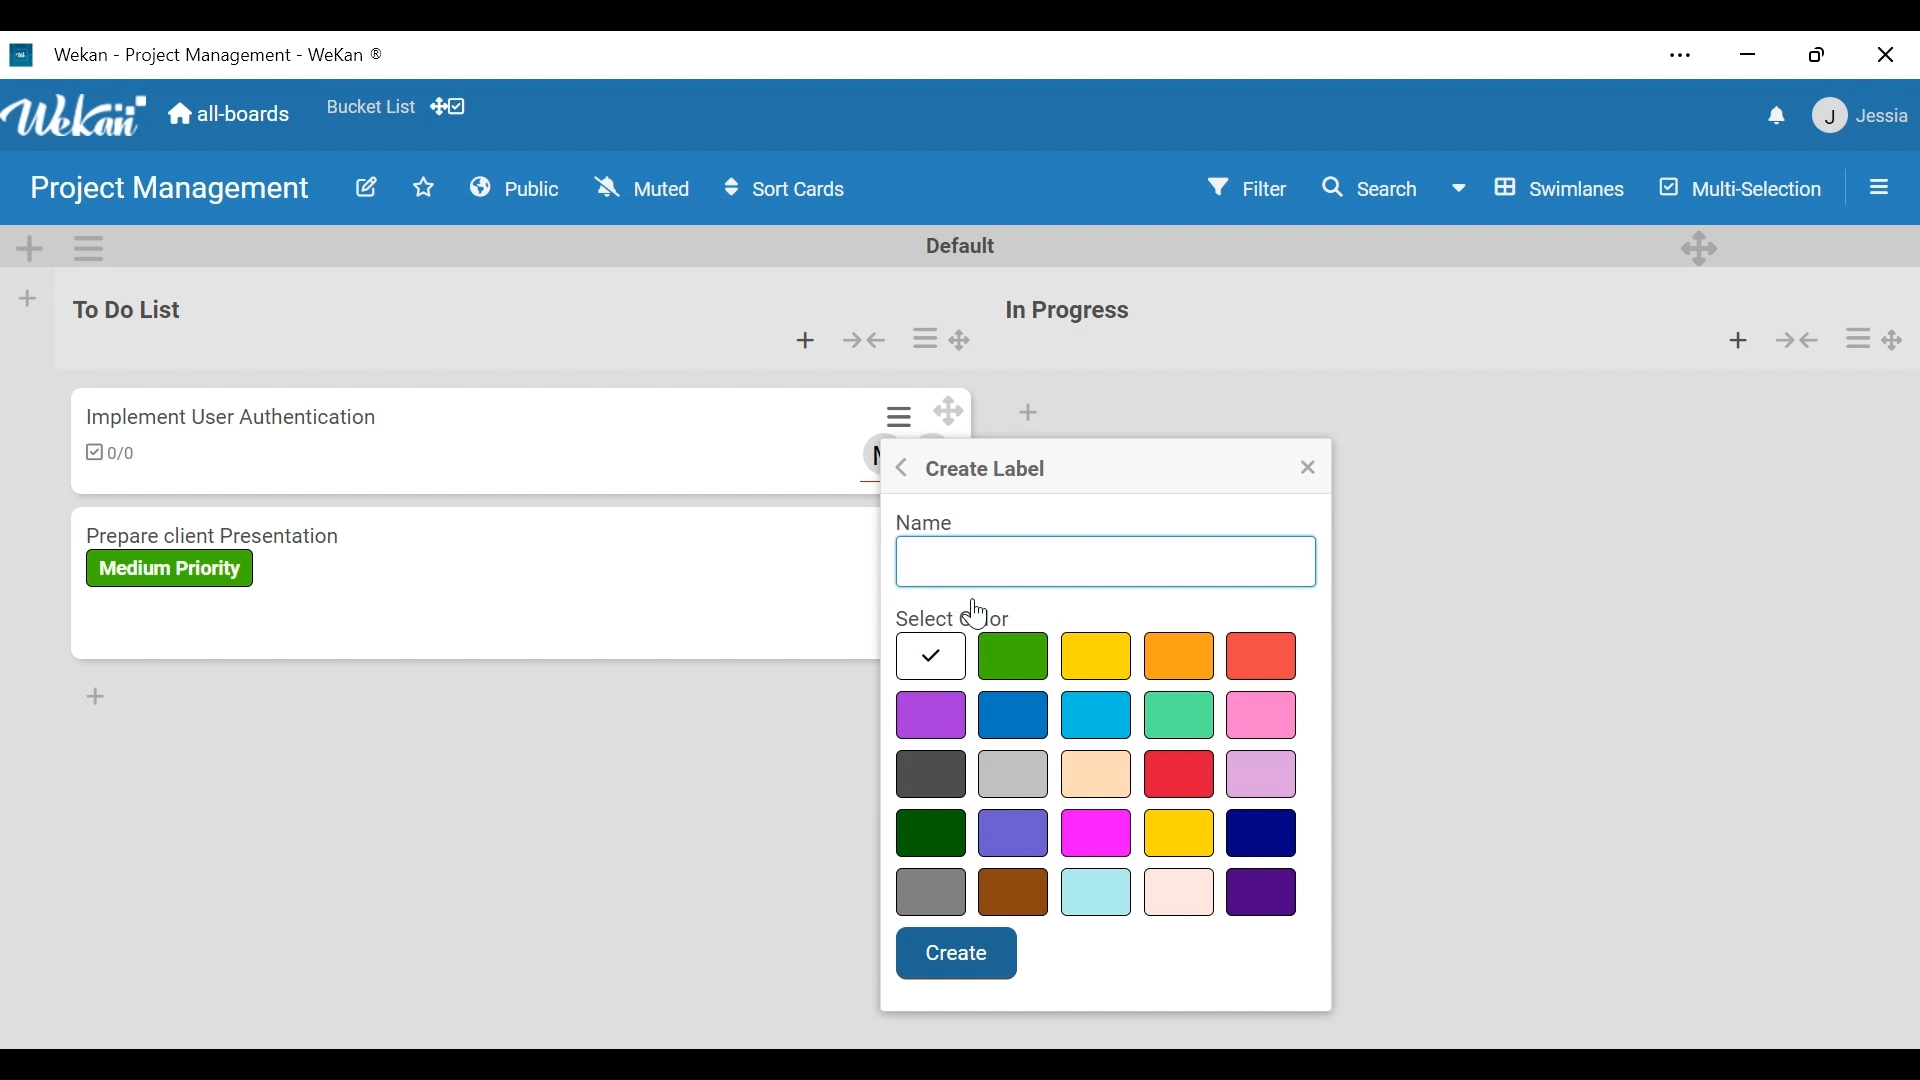 Image resolution: width=1920 pixels, height=1080 pixels. What do you see at coordinates (988, 467) in the screenshot?
I see `Create label` at bounding box center [988, 467].